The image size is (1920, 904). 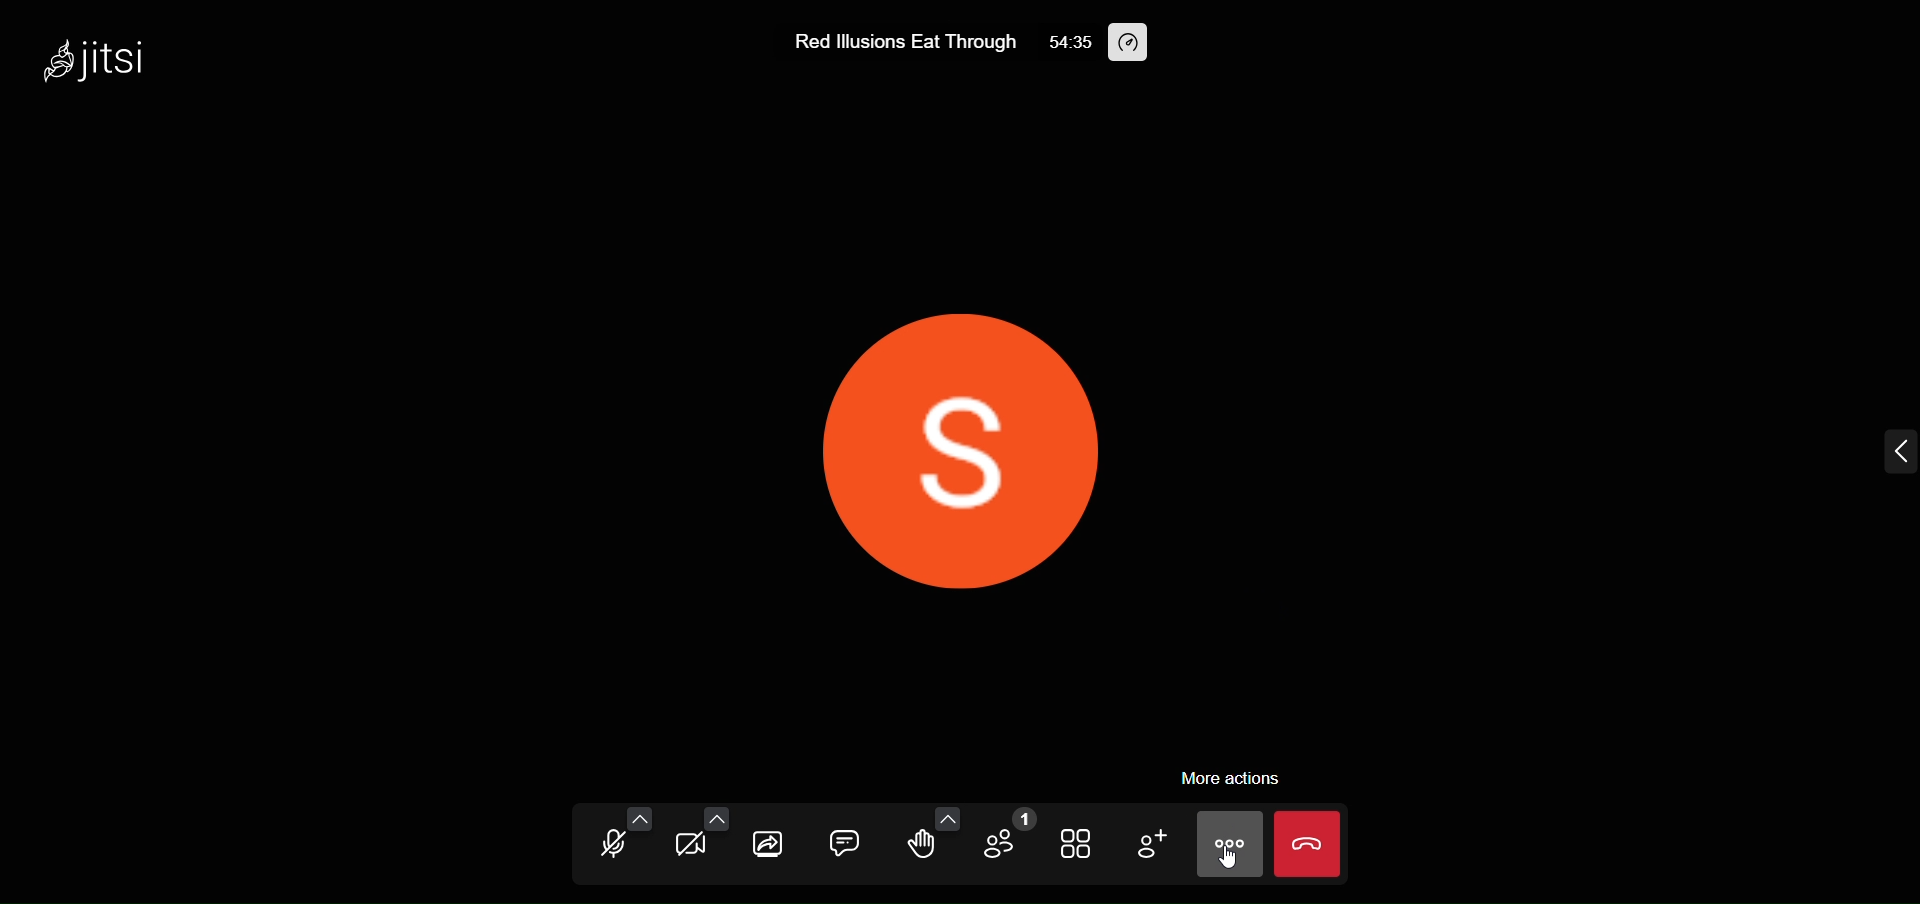 What do you see at coordinates (1896, 452) in the screenshot?
I see `expand` at bounding box center [1896, 452].